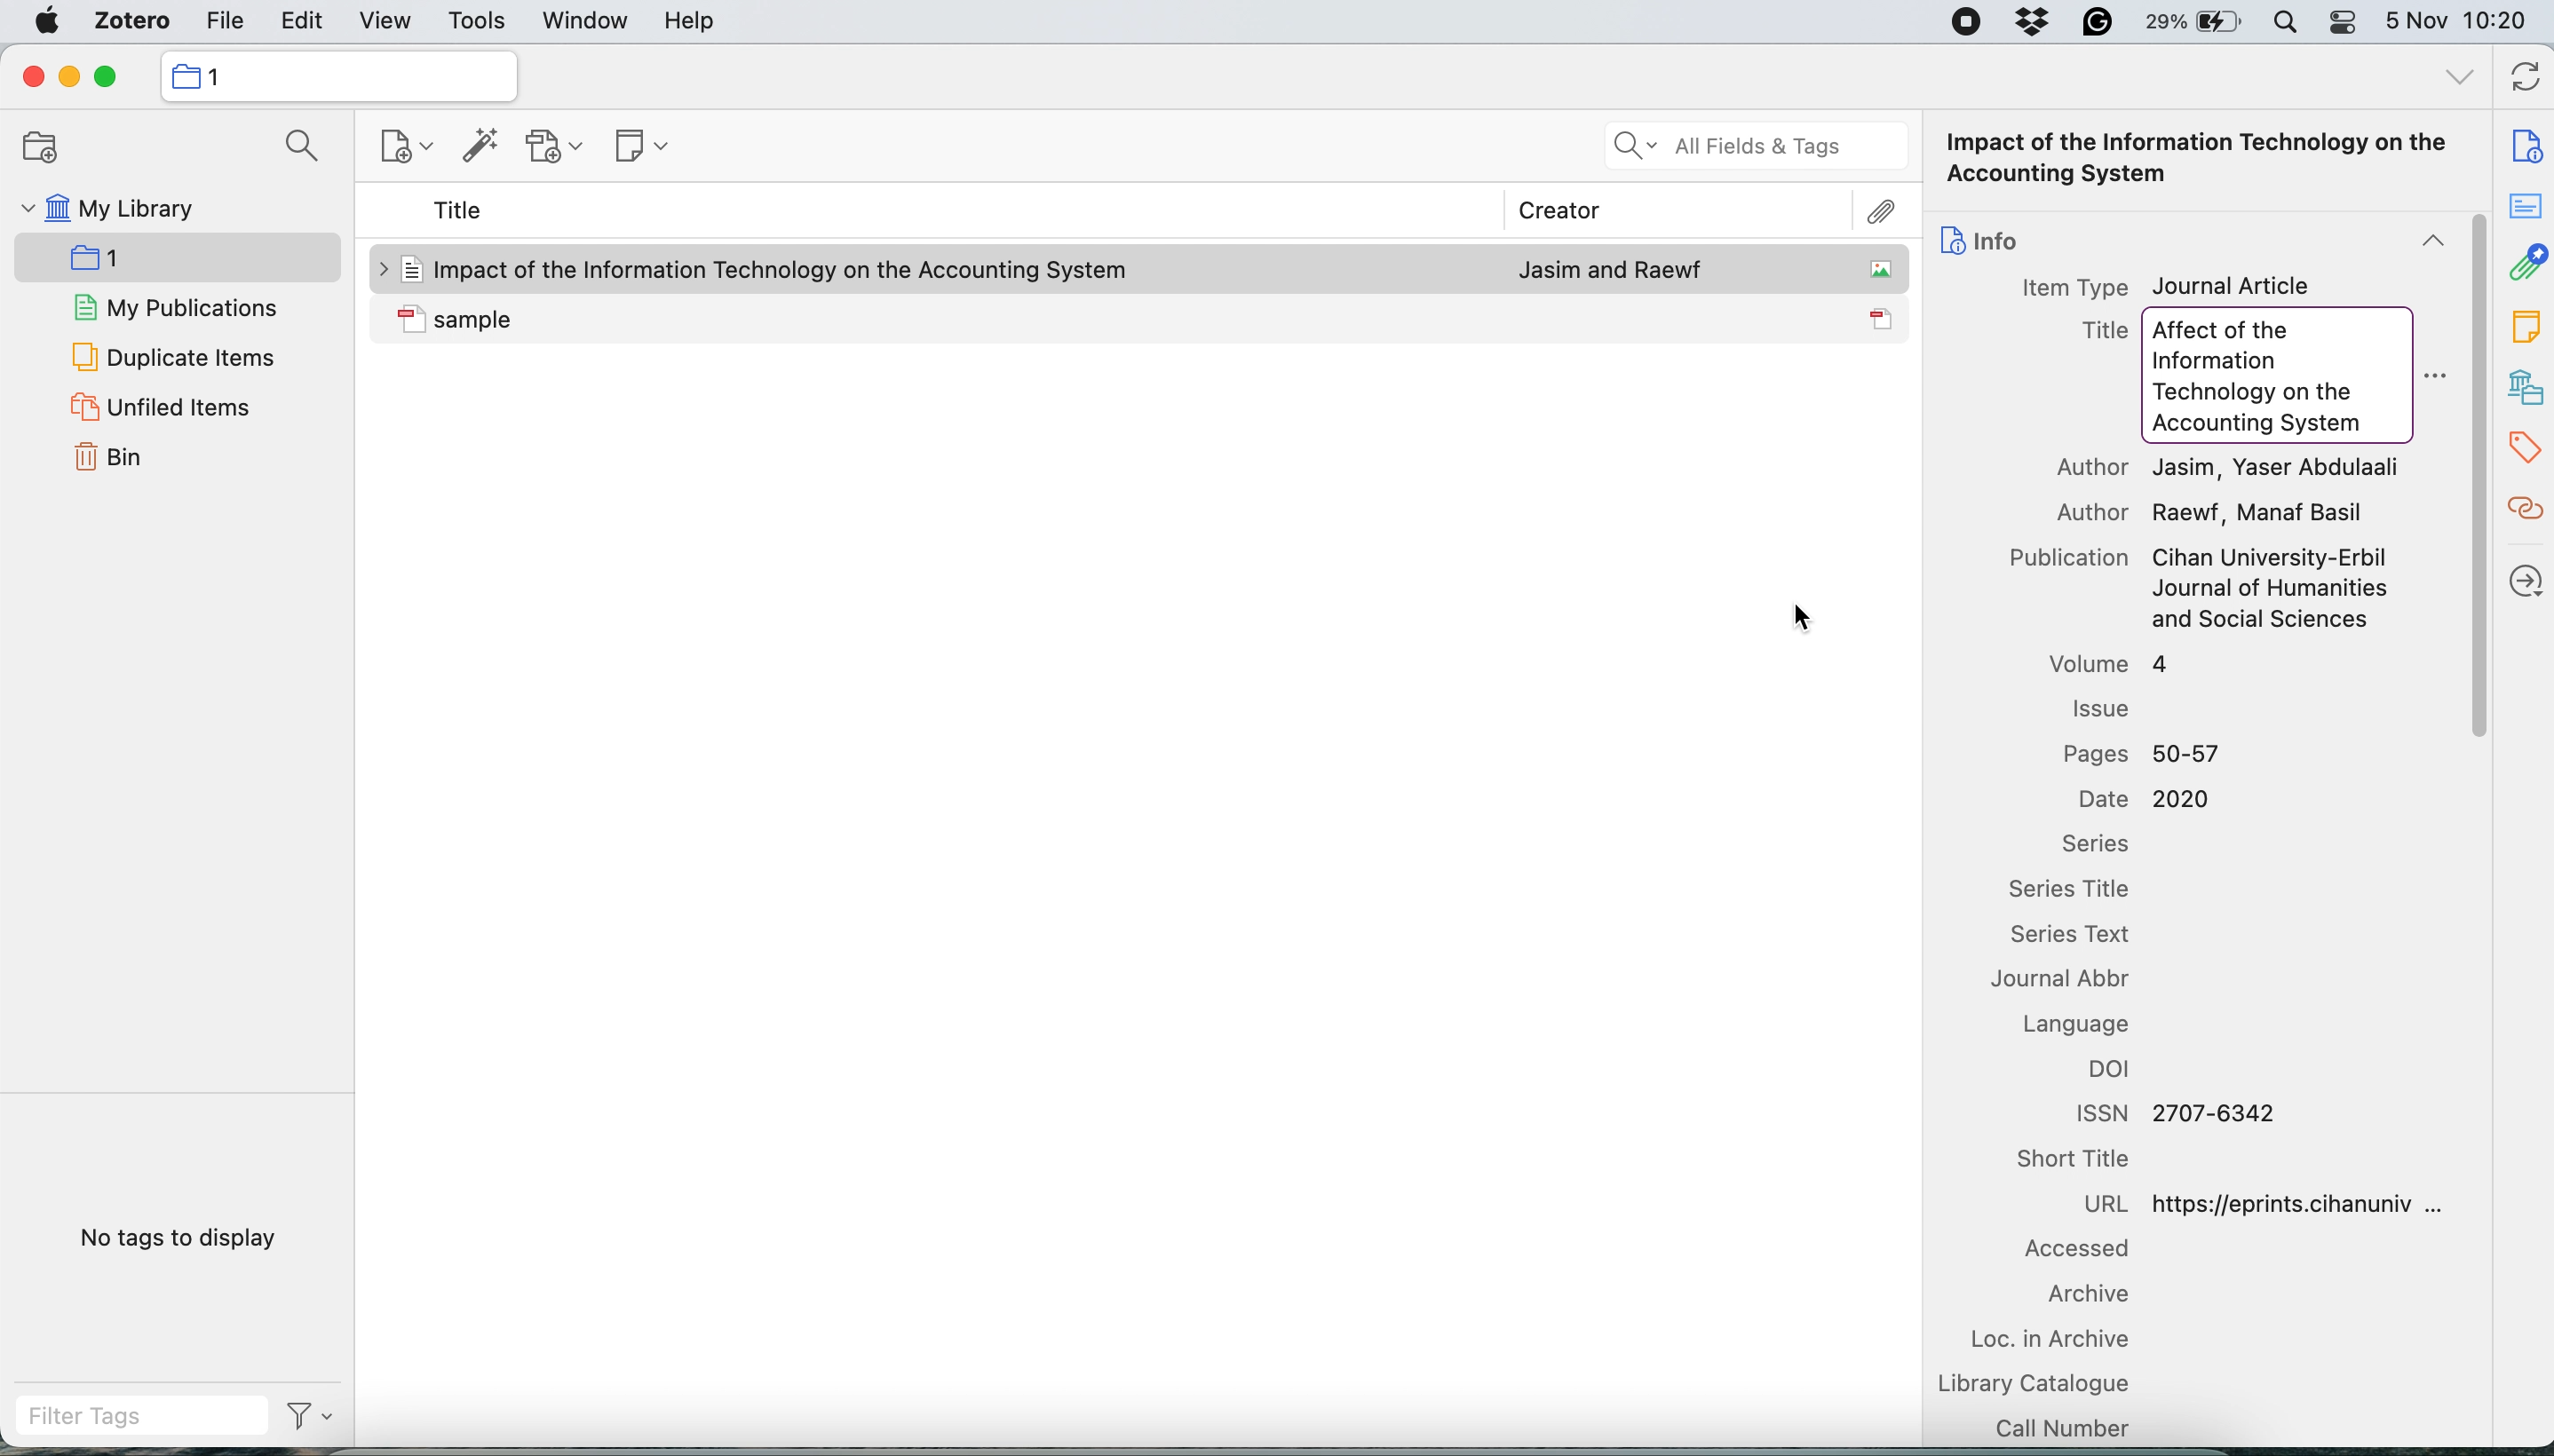  Describe the element at coordinates (2076, 1025) in the screenshot. I see `language` at that location.